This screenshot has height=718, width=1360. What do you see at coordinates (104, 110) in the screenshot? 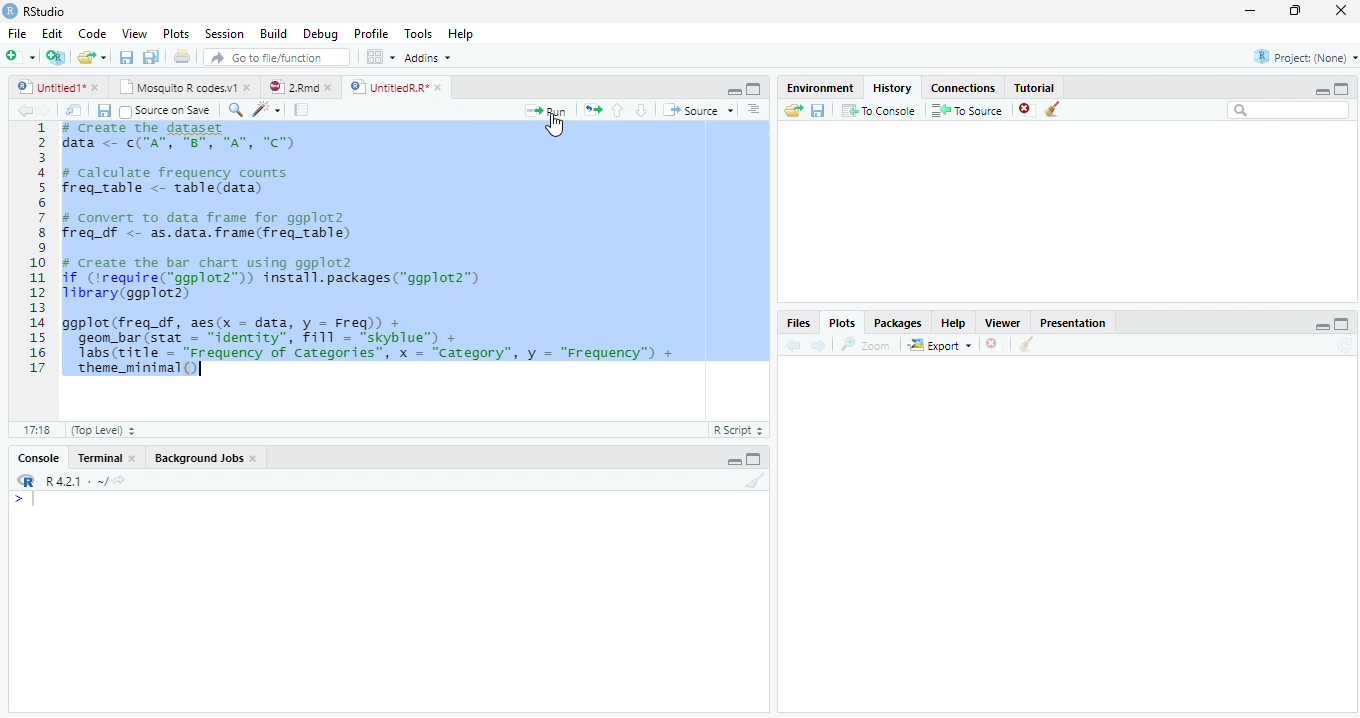
I see `Save` at bounding box center [104, 110].